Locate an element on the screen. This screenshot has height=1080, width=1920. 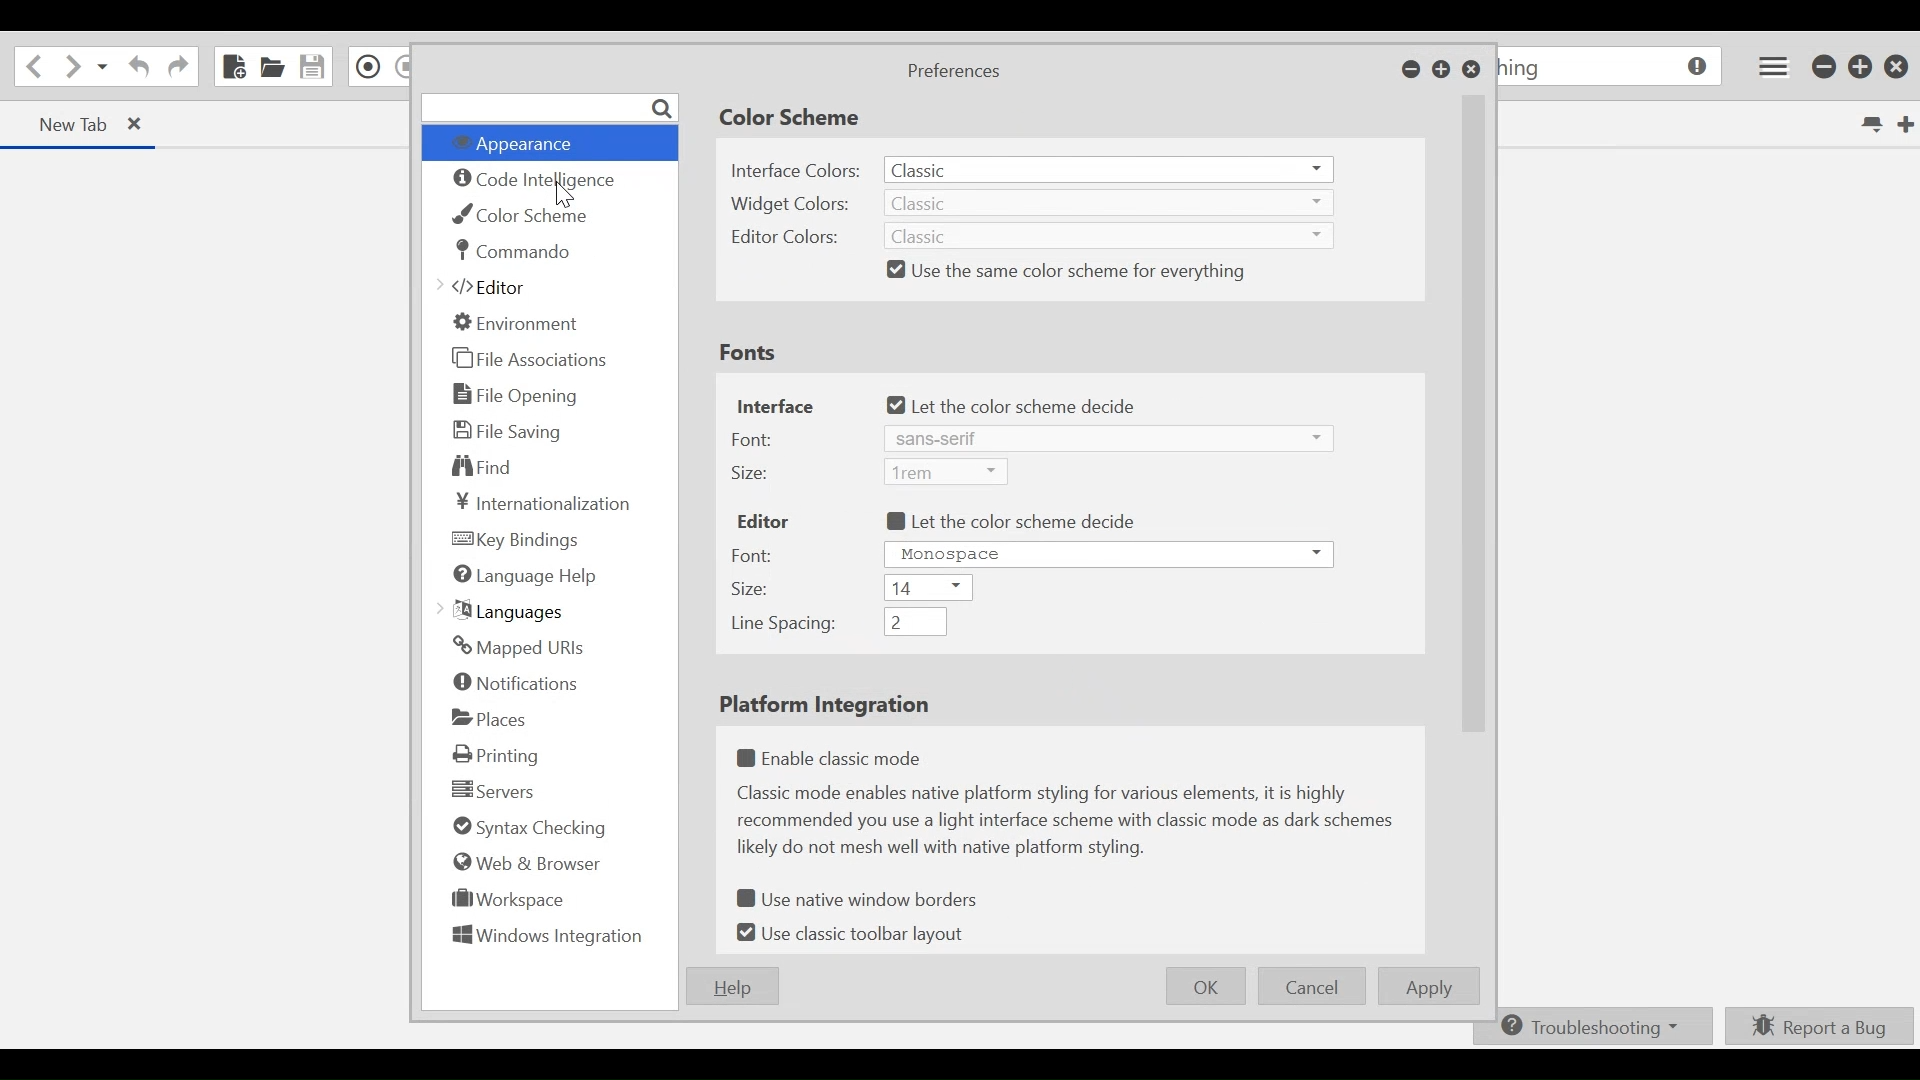
Vertical Scroll bar is located at coordinates (1475, 412).